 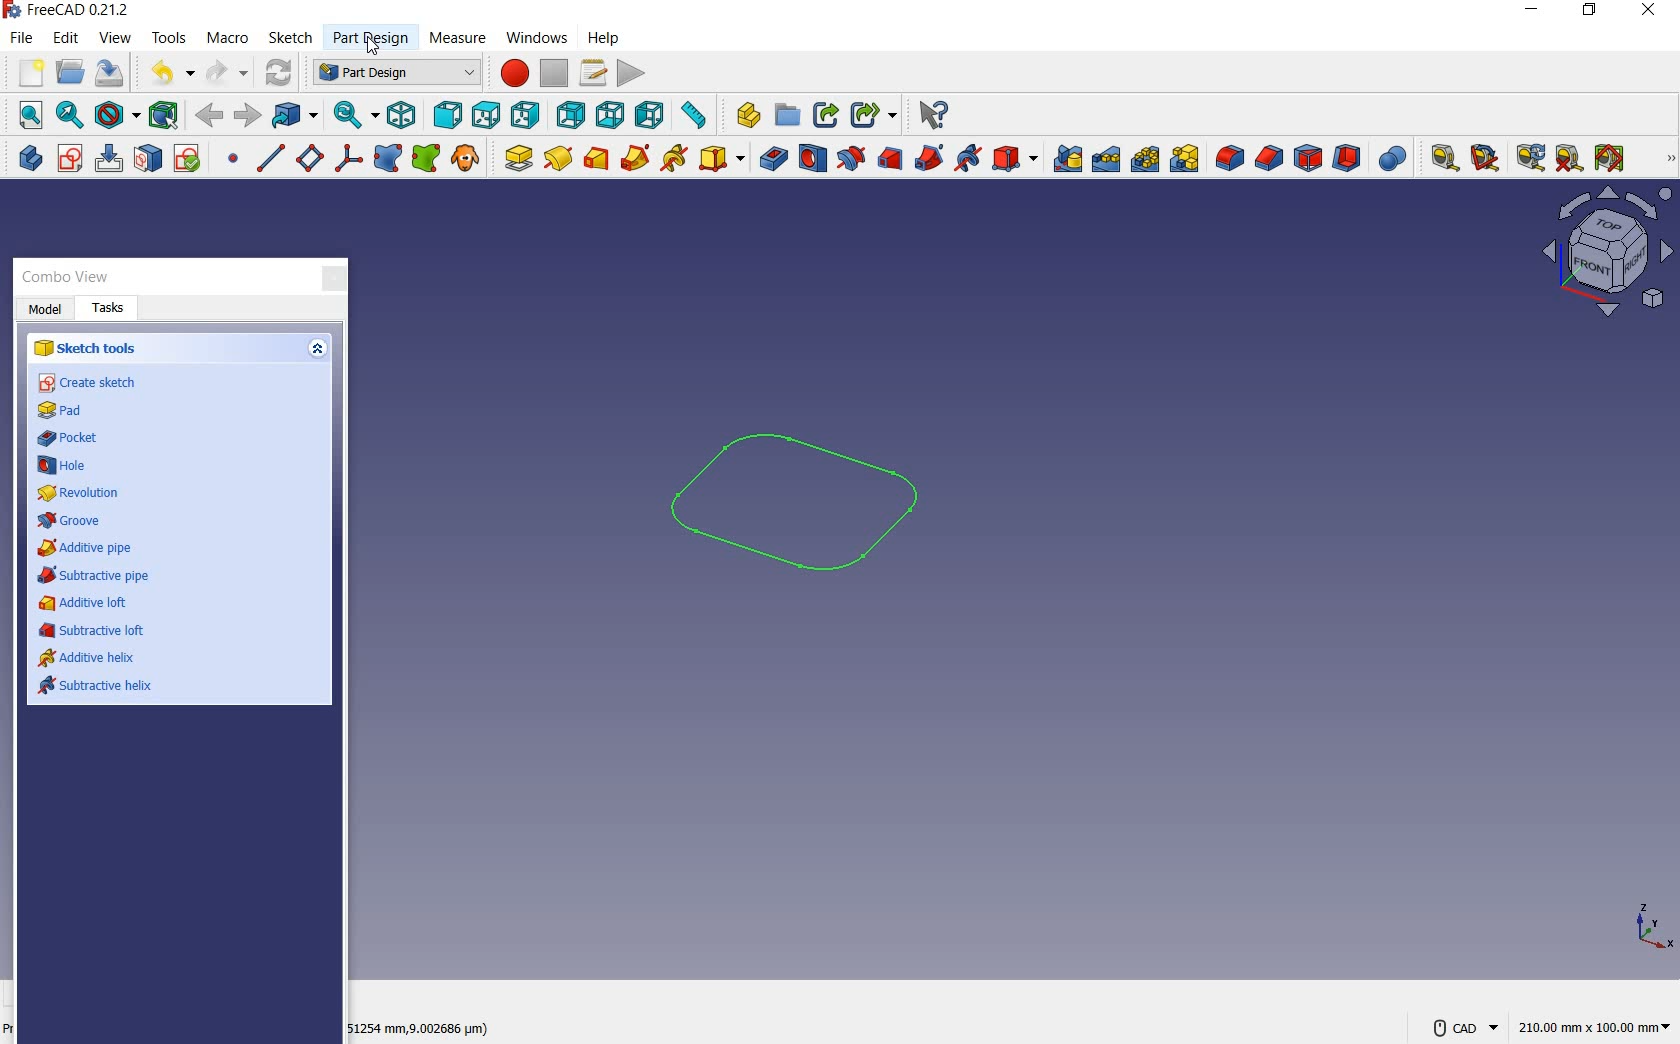 I want to click on top, so click(x=487, y=114).